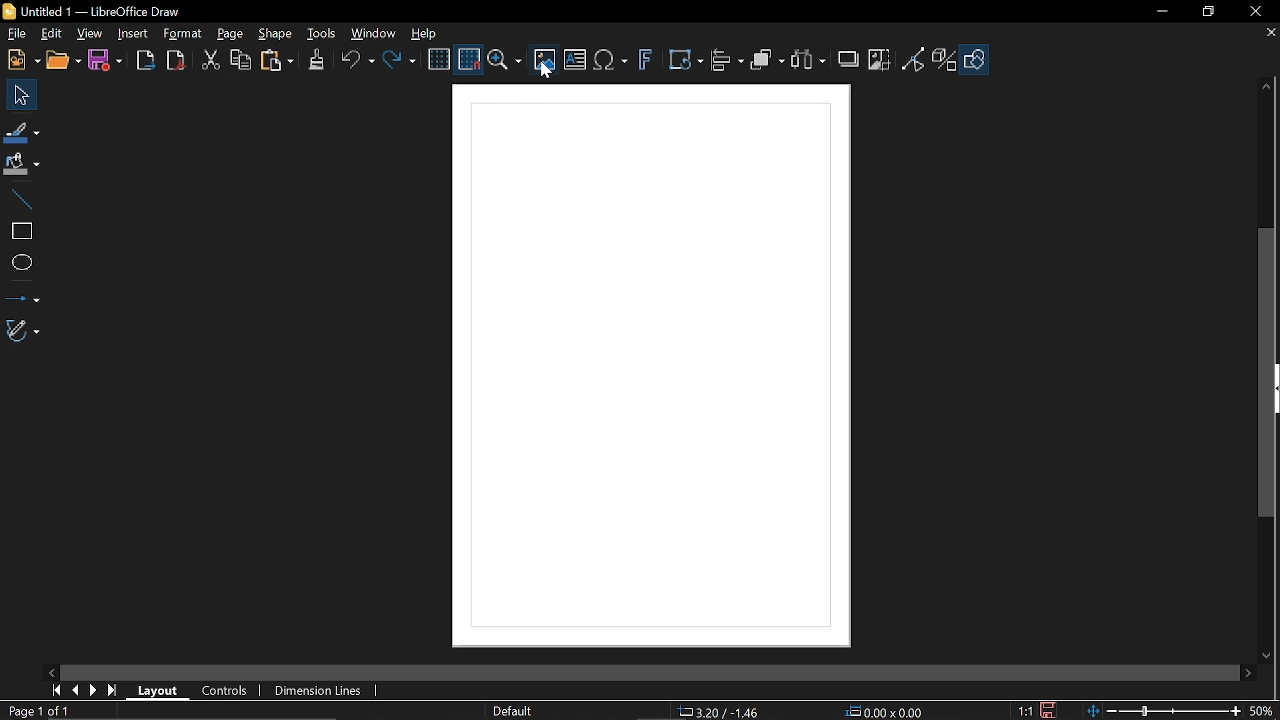 Image resolution: width=1280 pixels, height=720 pixels. I want to click on Controls, so click(226, 690).